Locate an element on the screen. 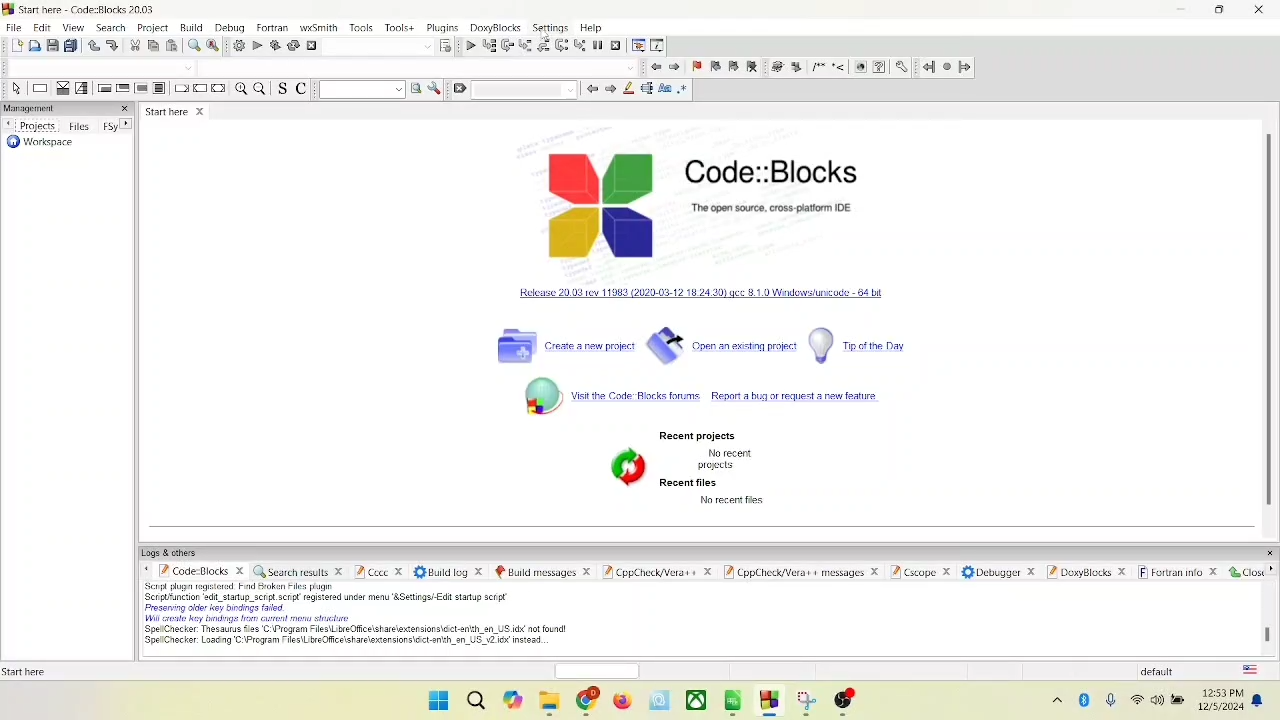  cppcheck/vera++ is located at coordinates (654, 570).